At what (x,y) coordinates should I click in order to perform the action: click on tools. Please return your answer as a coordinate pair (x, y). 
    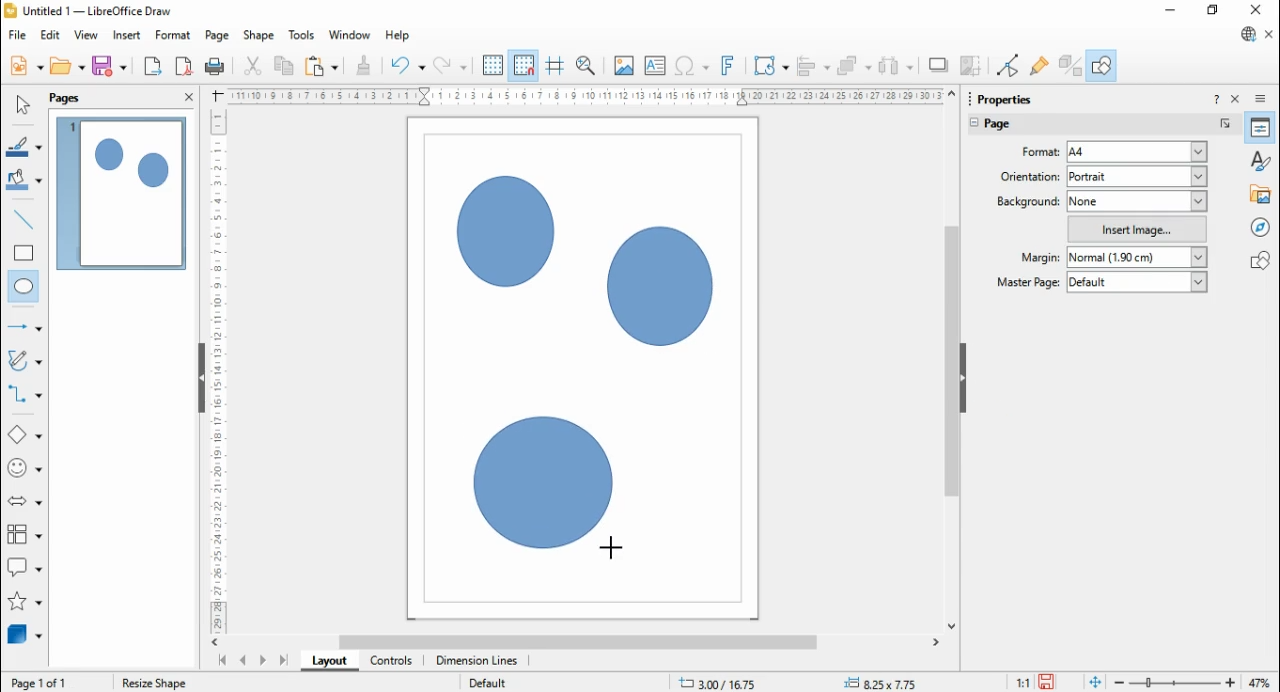
    Looking at the image, I should click on (303, 36).